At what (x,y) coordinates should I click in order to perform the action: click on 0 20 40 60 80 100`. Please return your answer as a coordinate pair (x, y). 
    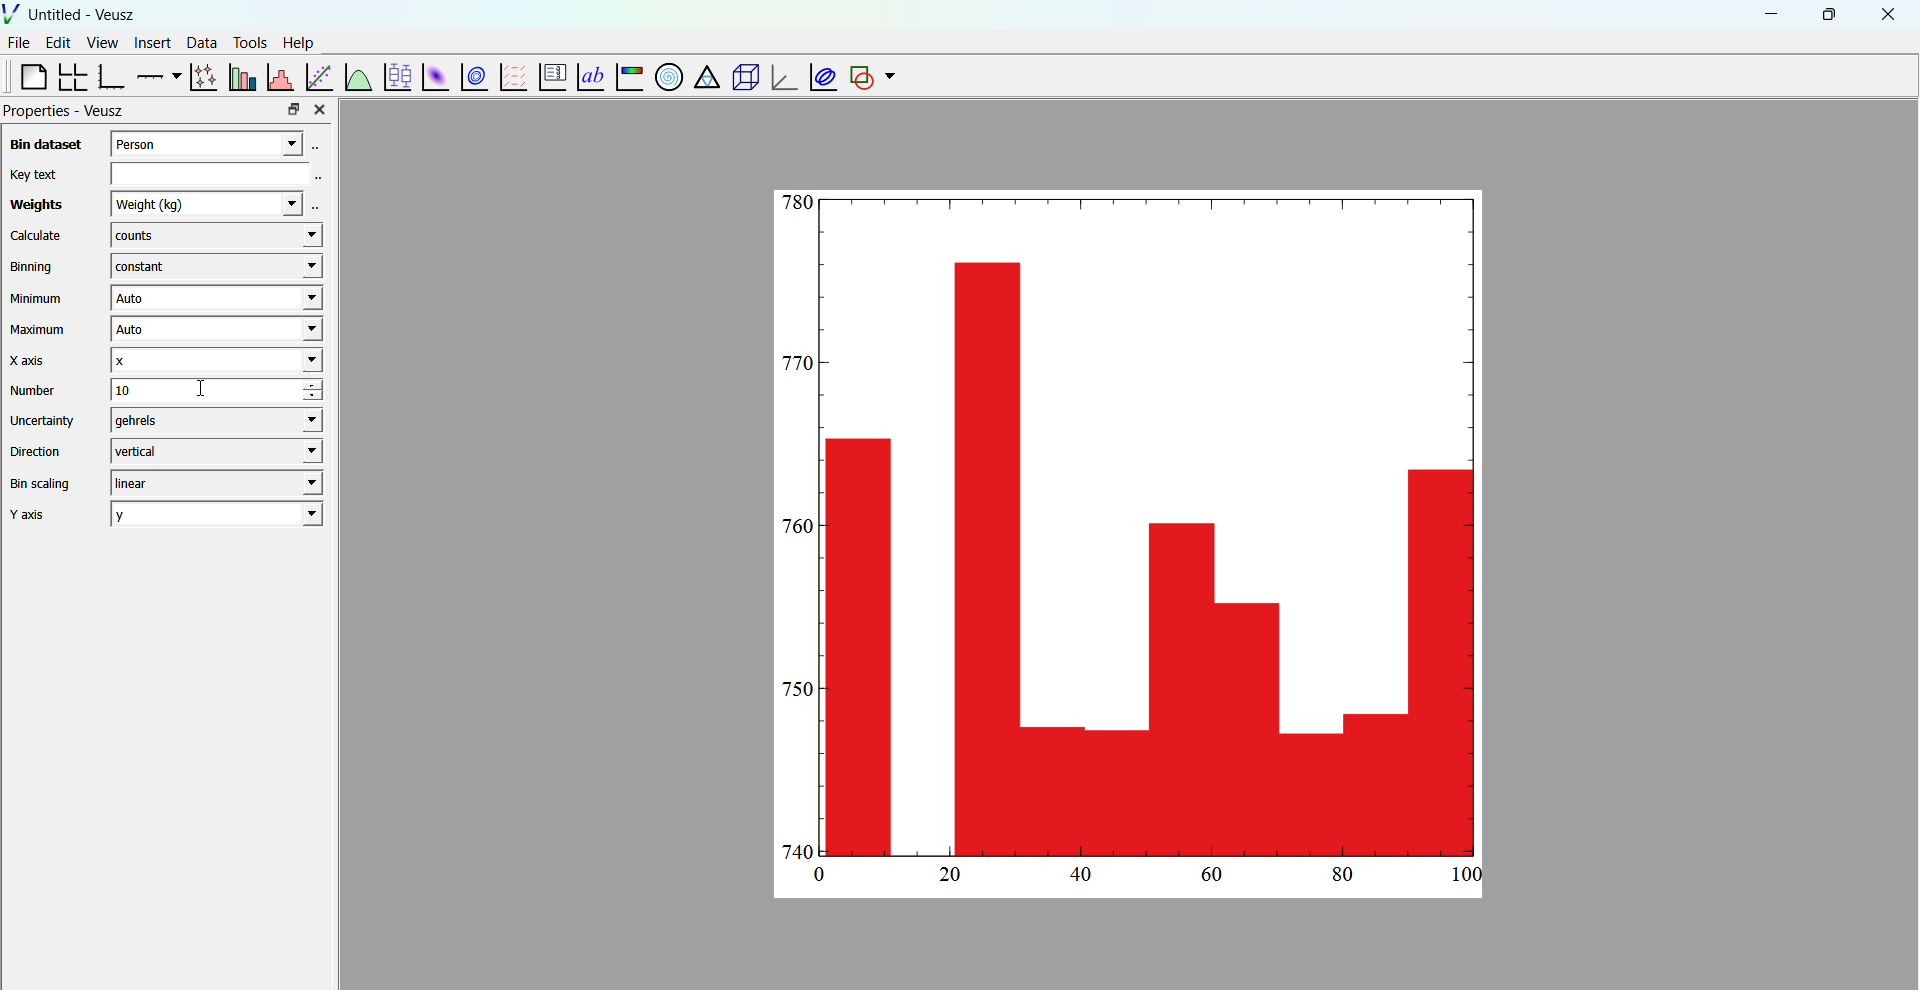
    Looking at the image, I should click on (1138, 879).